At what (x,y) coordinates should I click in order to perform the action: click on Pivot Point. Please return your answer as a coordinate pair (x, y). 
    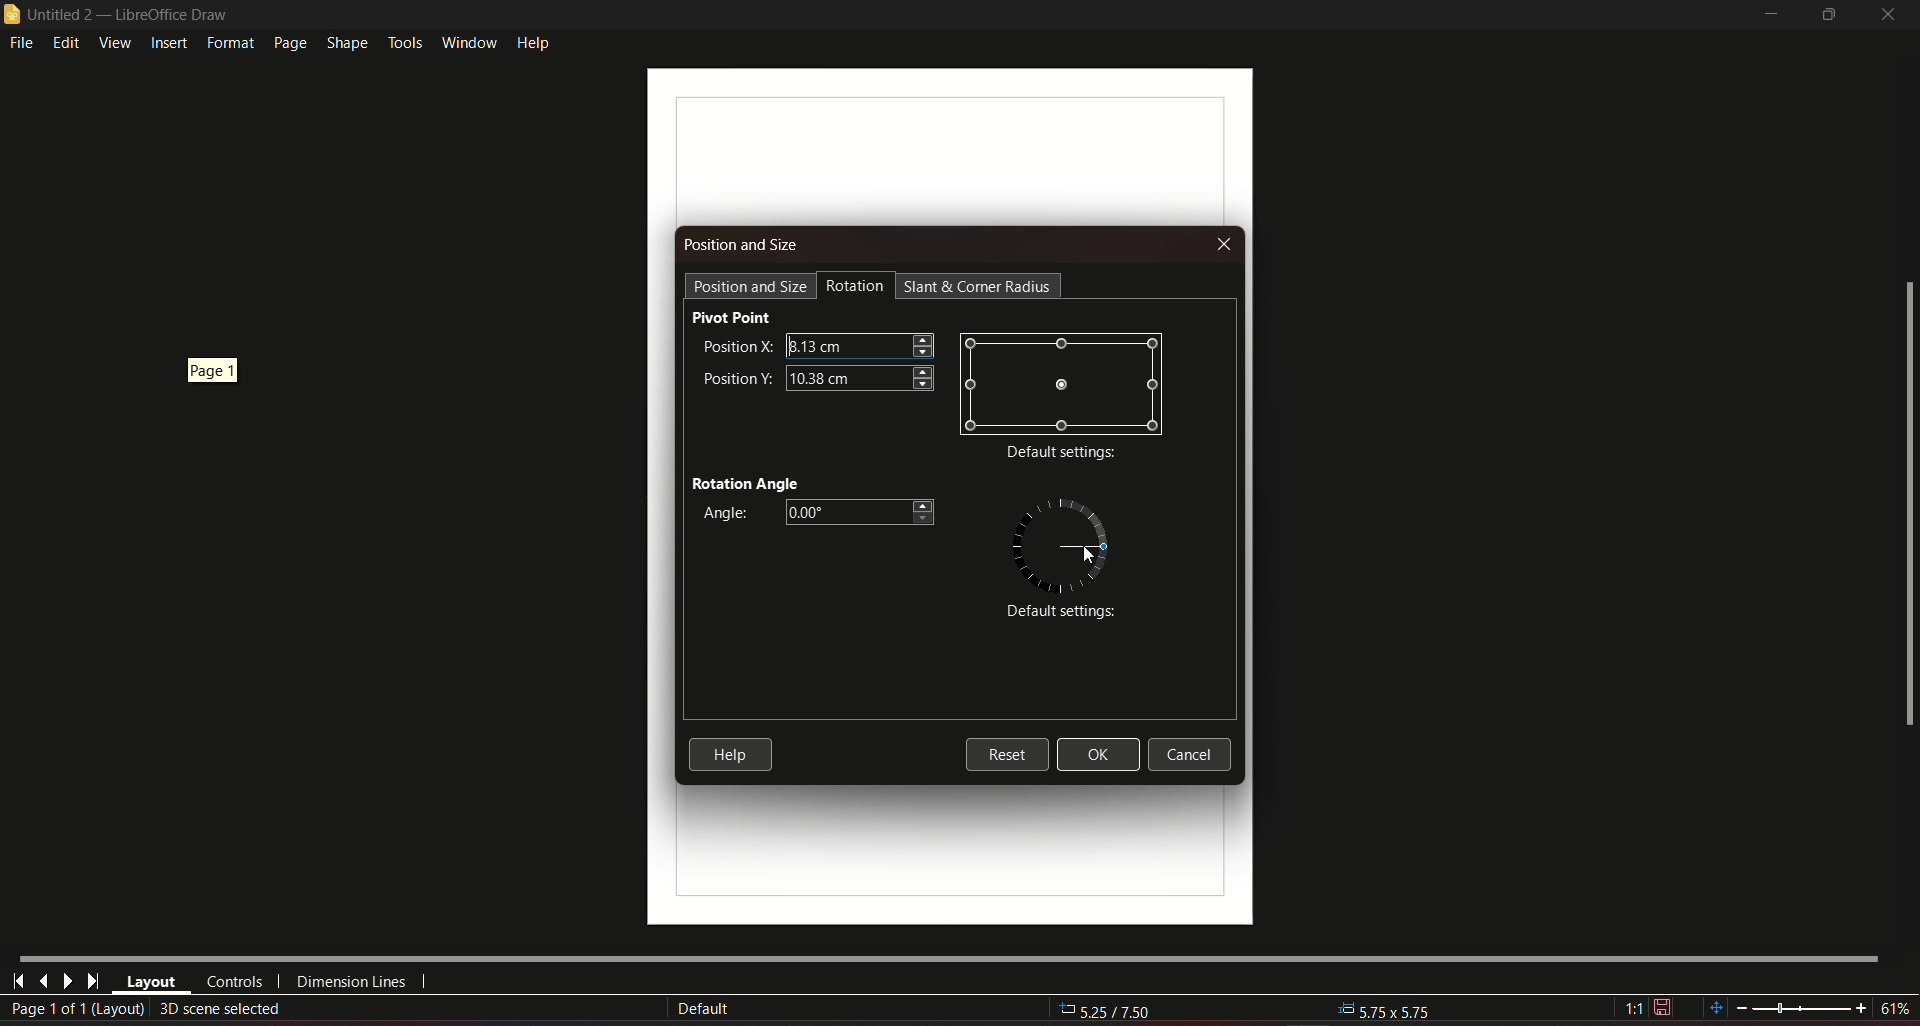
    Looking at the image, I should click on (732, 317).